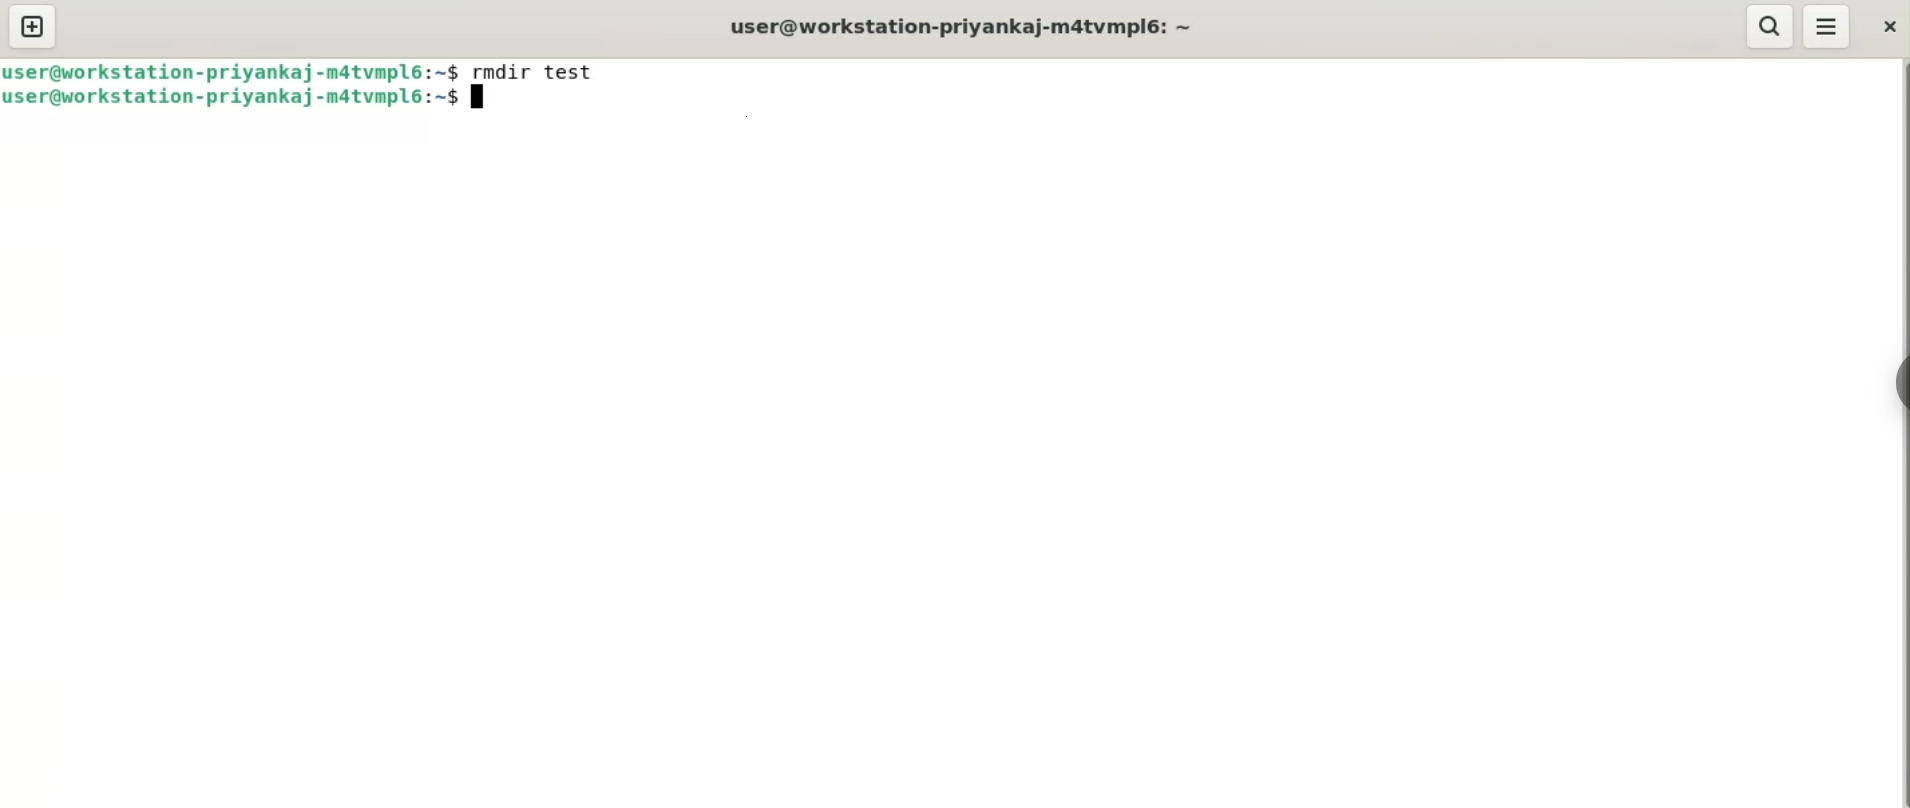  I want to click on user@workstation-priyankaj-m4tvmpl6: ~, so click(972, 26).